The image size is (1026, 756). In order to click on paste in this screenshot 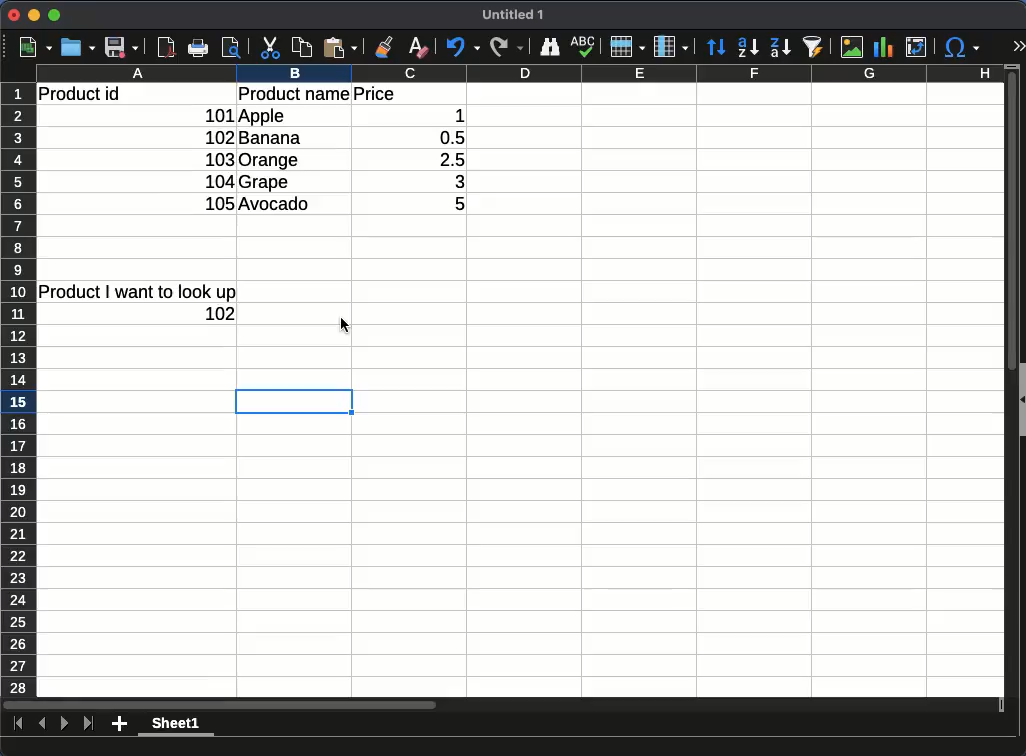, I will do `click(340, 47)`.